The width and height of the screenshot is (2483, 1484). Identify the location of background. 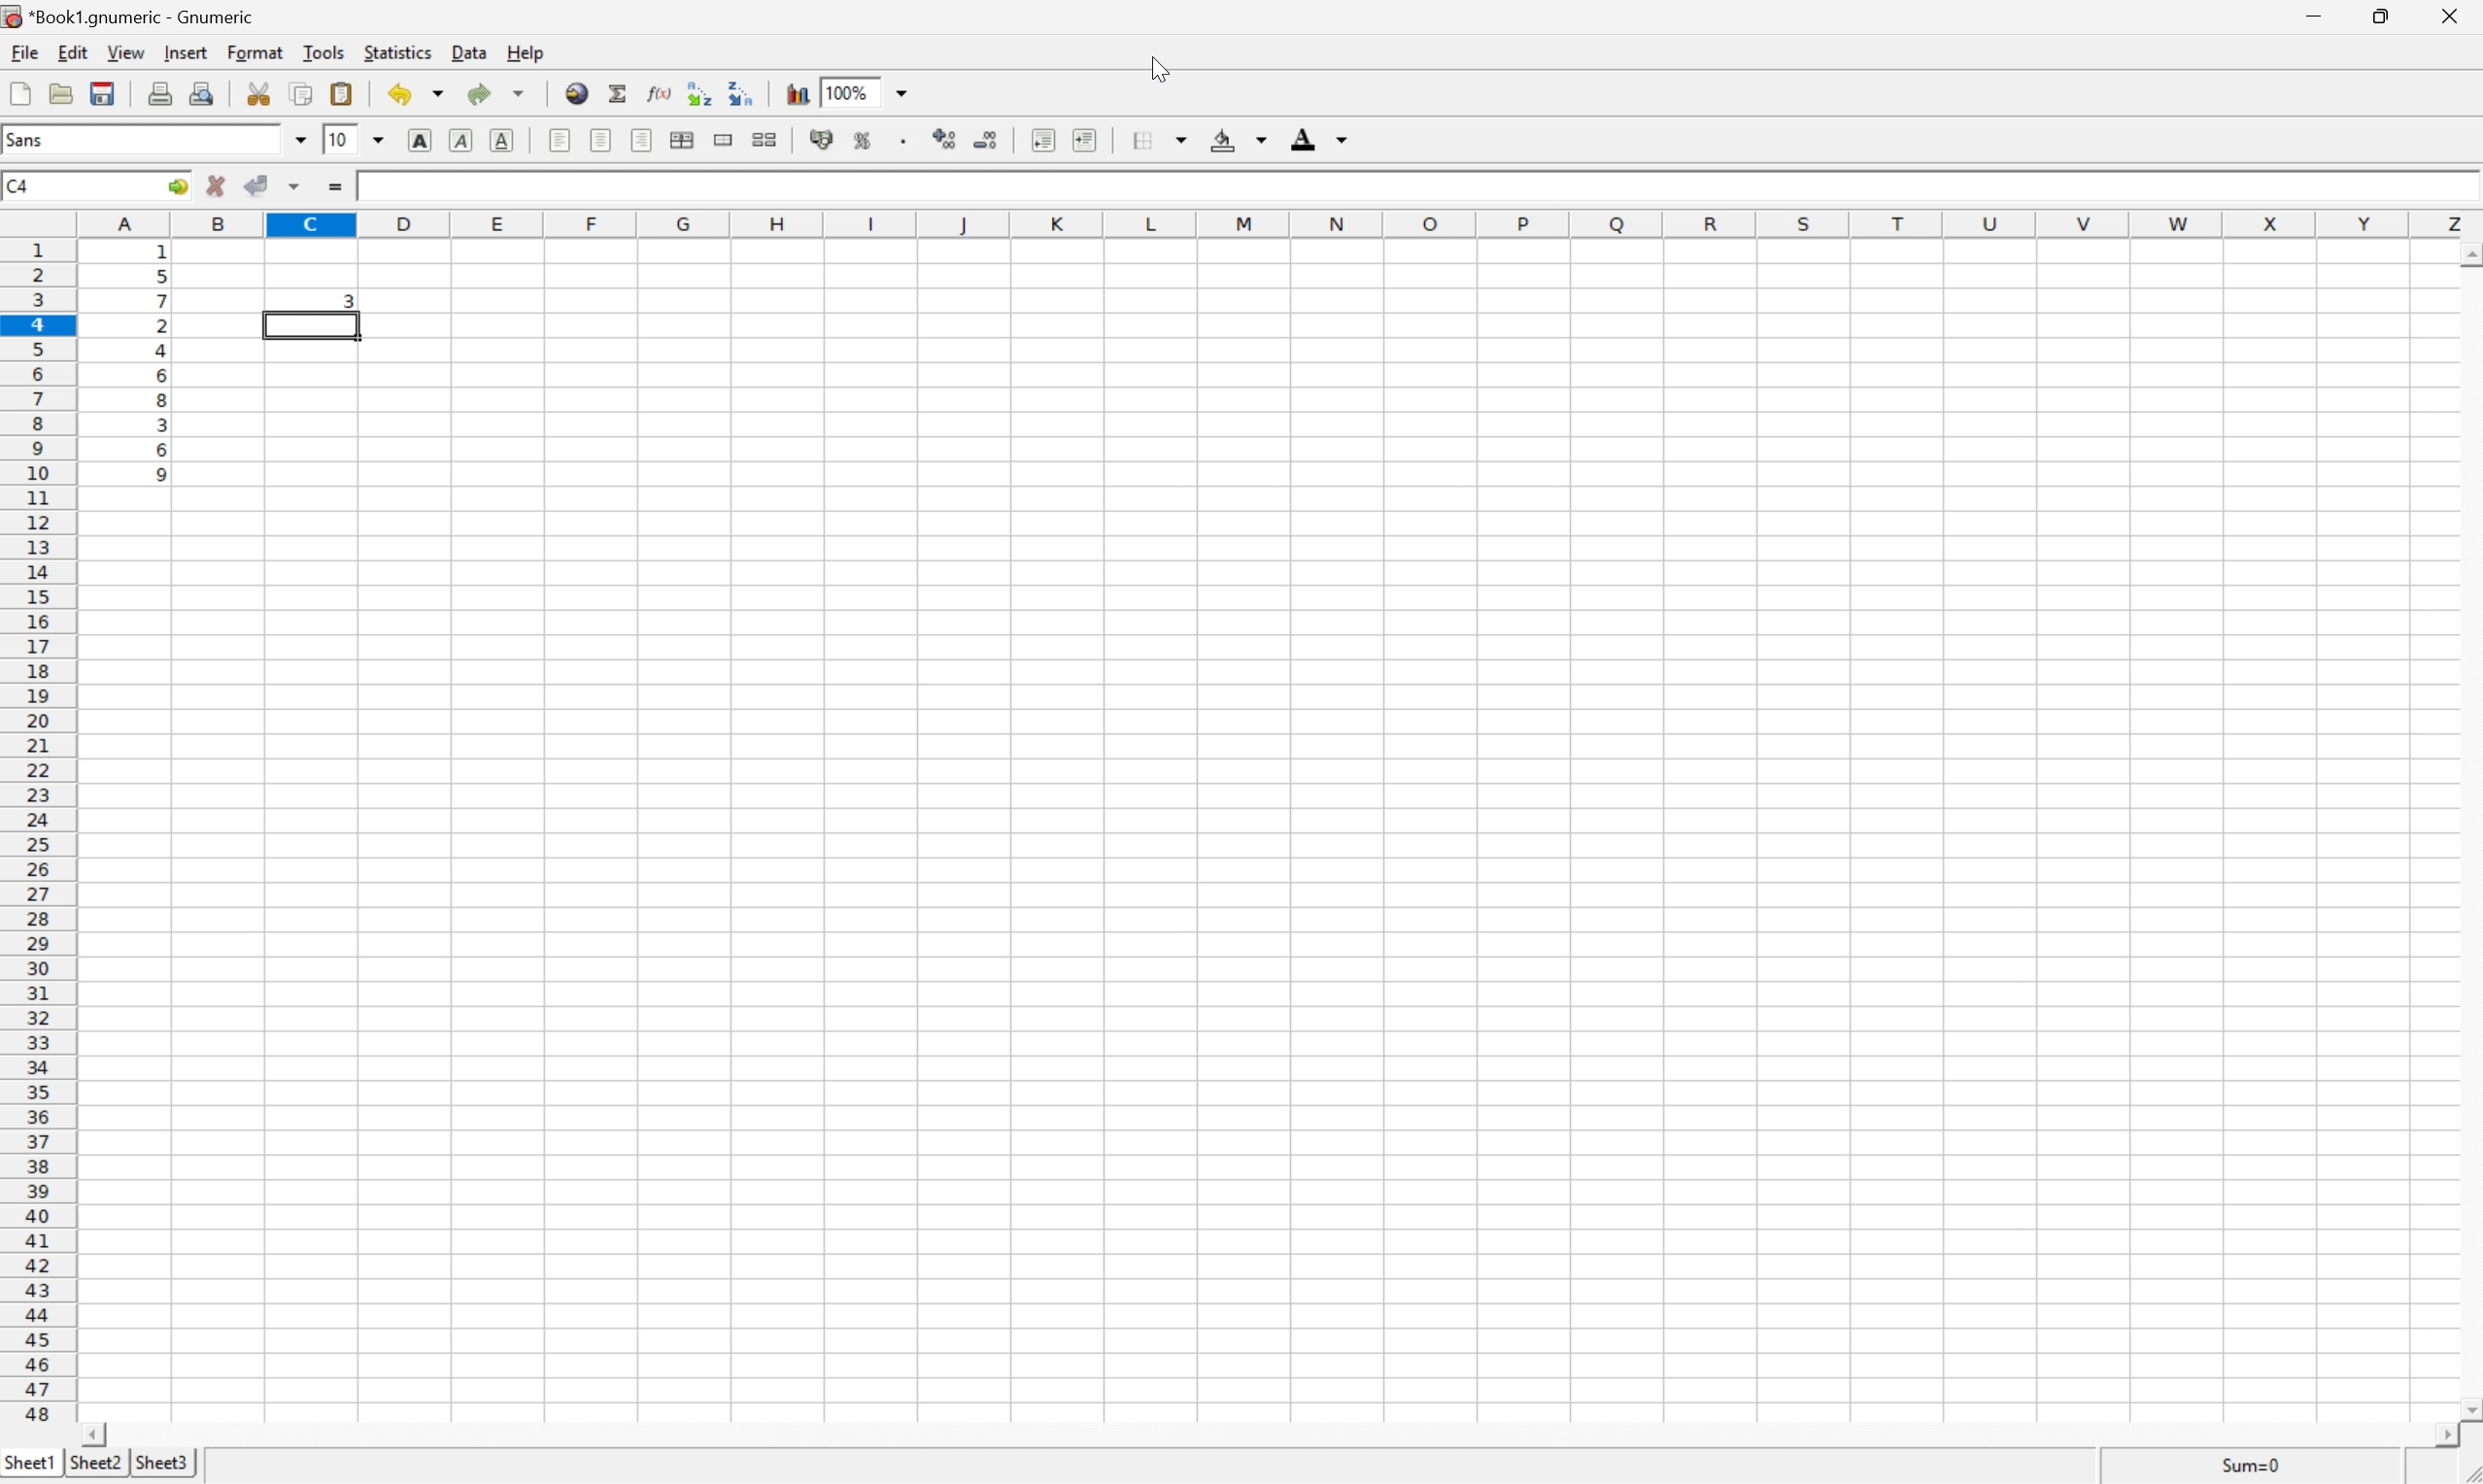
(1237, 140).